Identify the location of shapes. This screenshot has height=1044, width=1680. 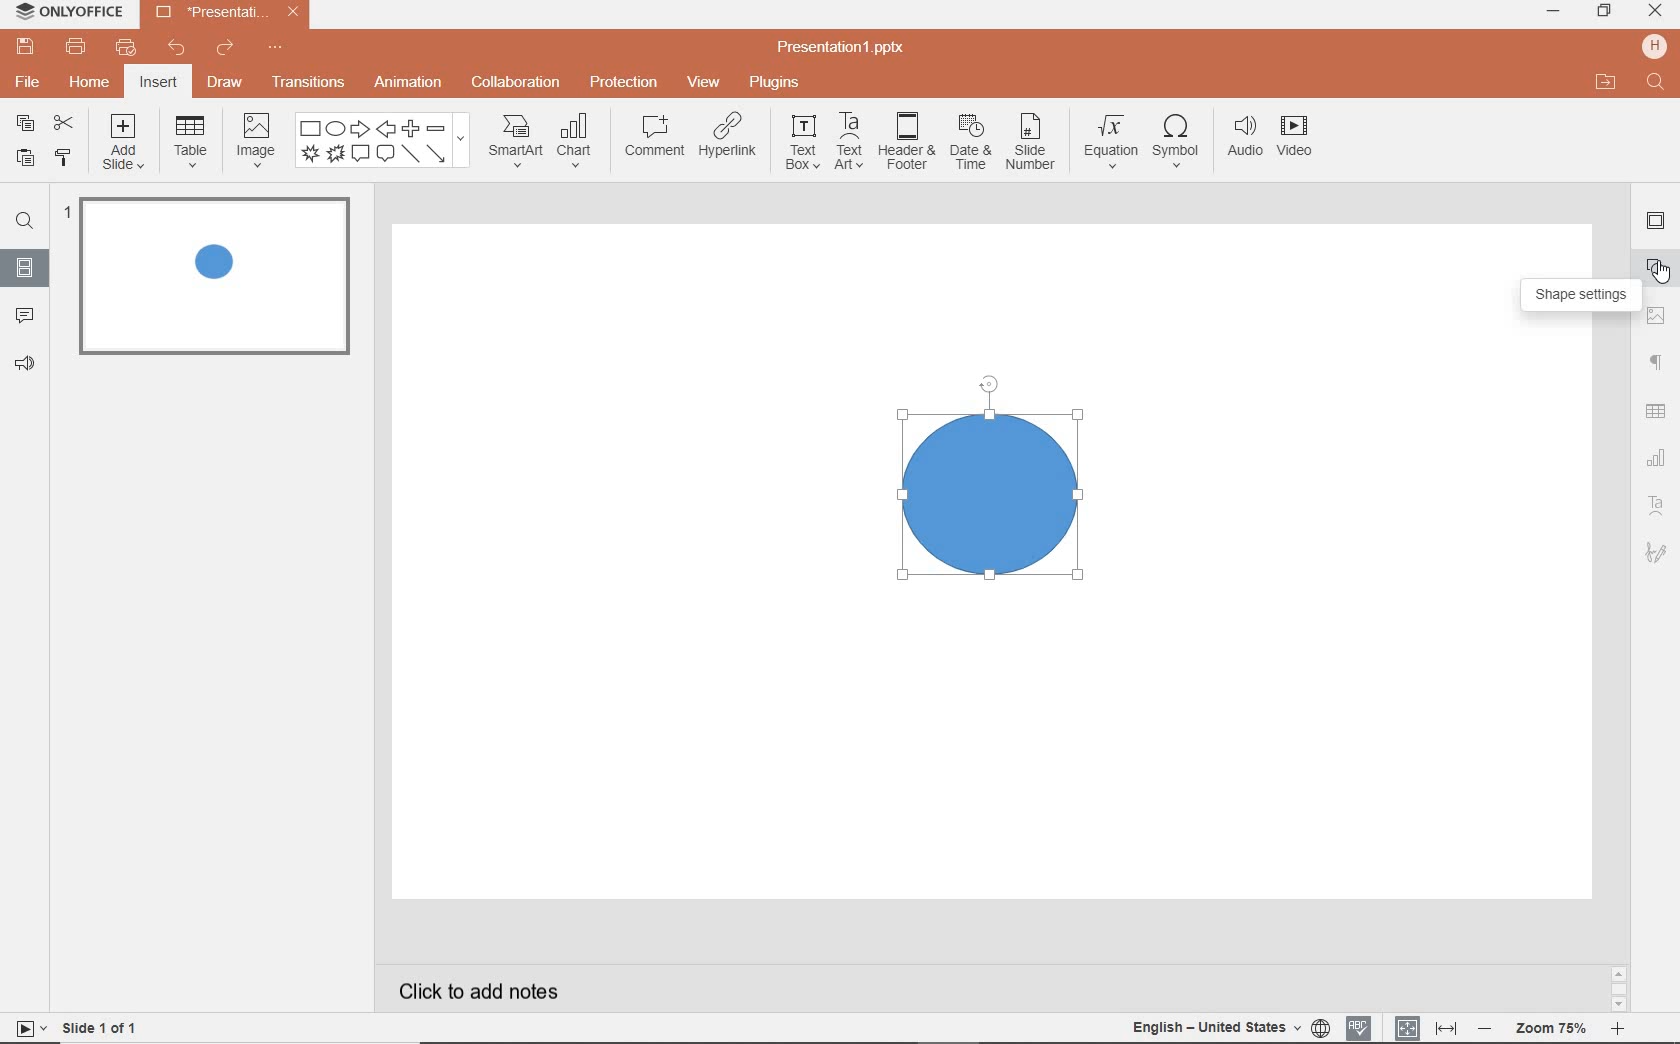
(1660, 267).